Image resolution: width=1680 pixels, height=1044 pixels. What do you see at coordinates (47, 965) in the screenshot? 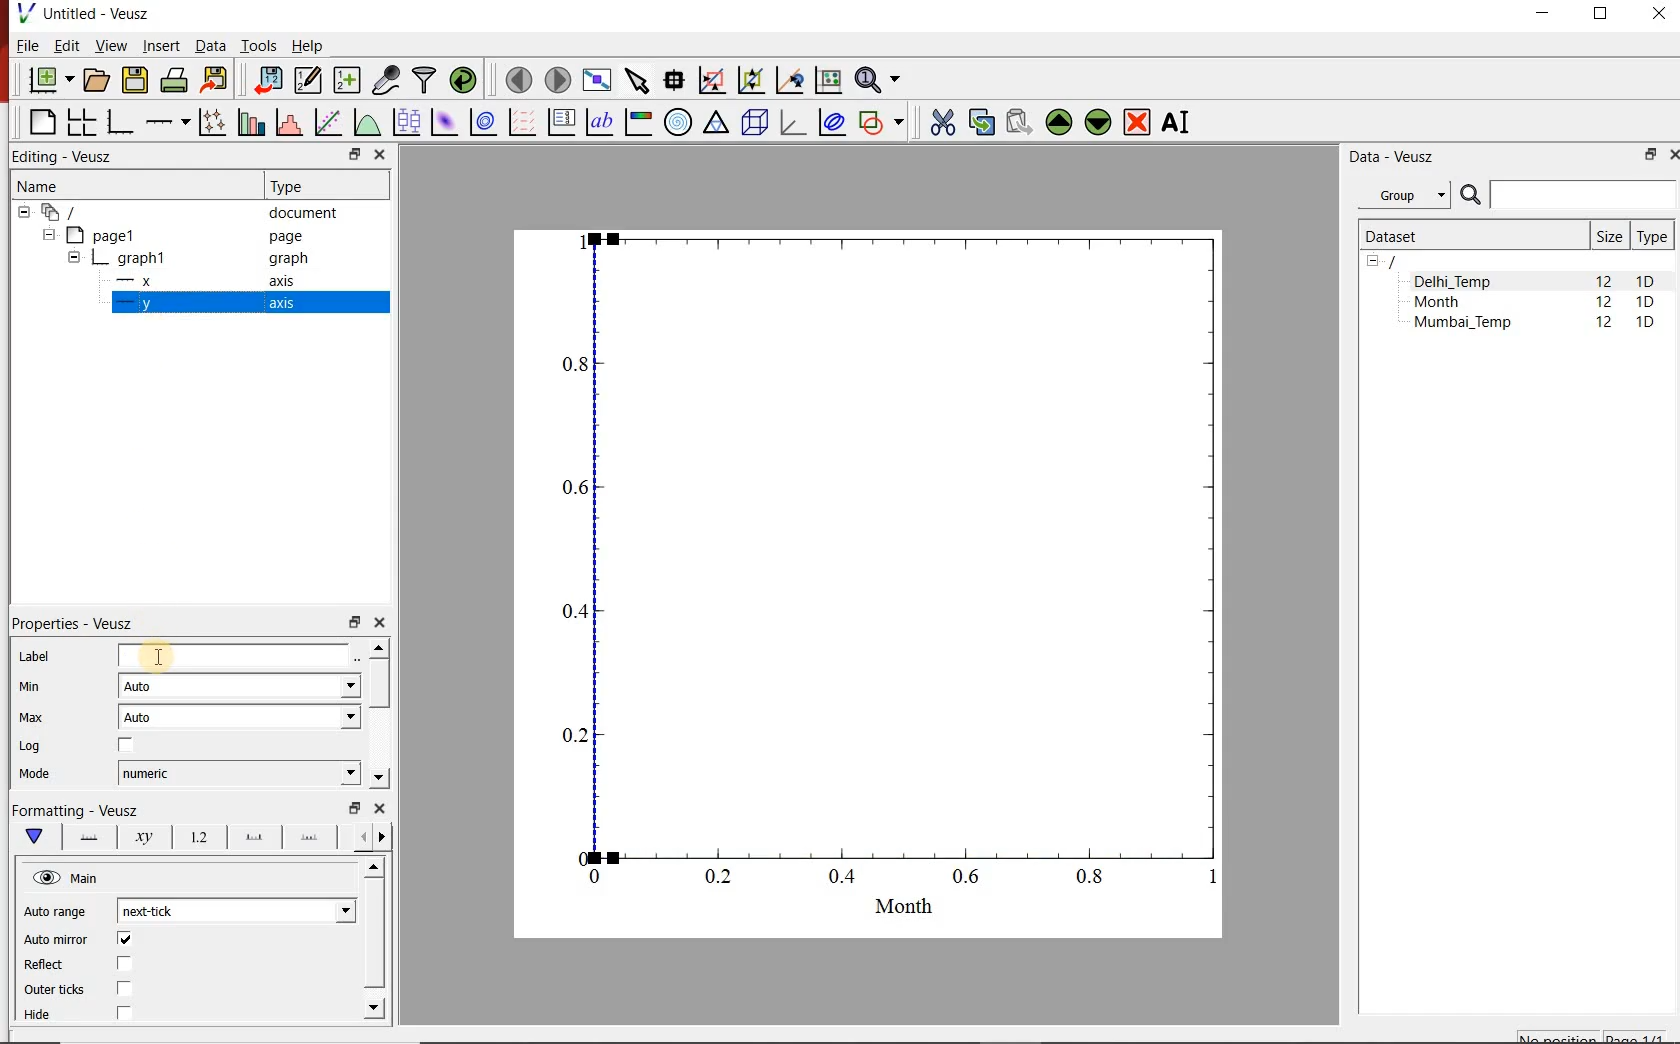
I see `Reflect` at bounding box center [47, 965].